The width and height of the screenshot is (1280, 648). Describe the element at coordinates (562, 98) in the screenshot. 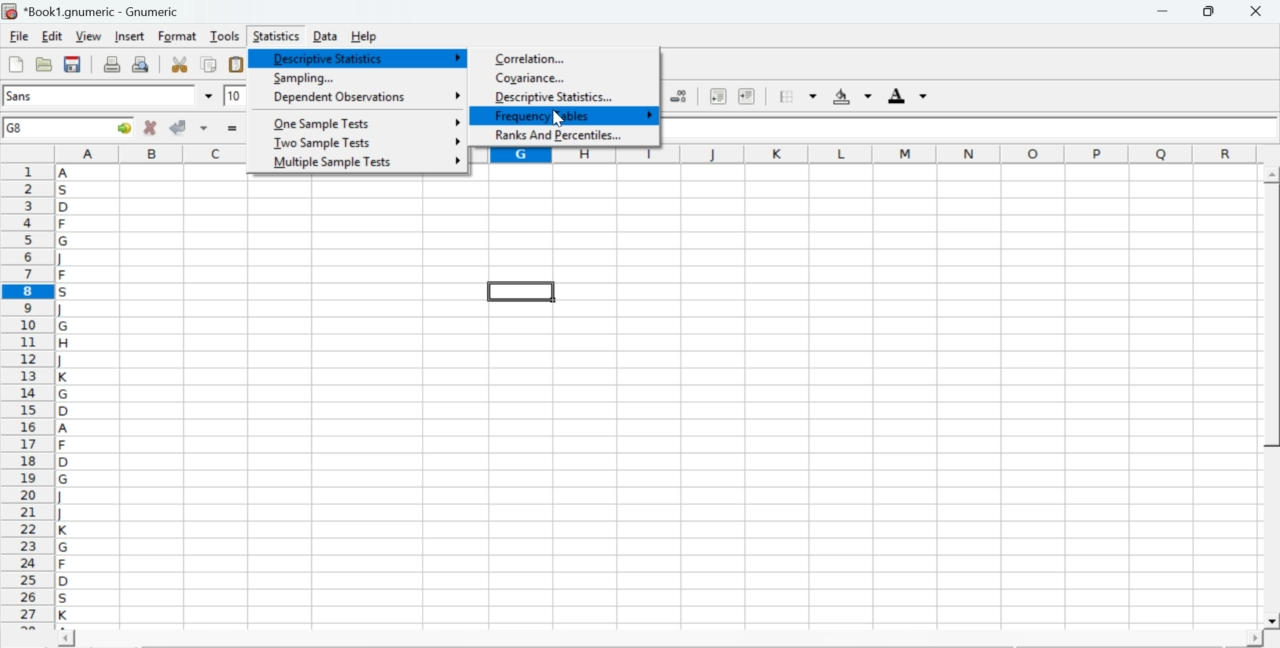

I see `descriptive statistics...` at that location.